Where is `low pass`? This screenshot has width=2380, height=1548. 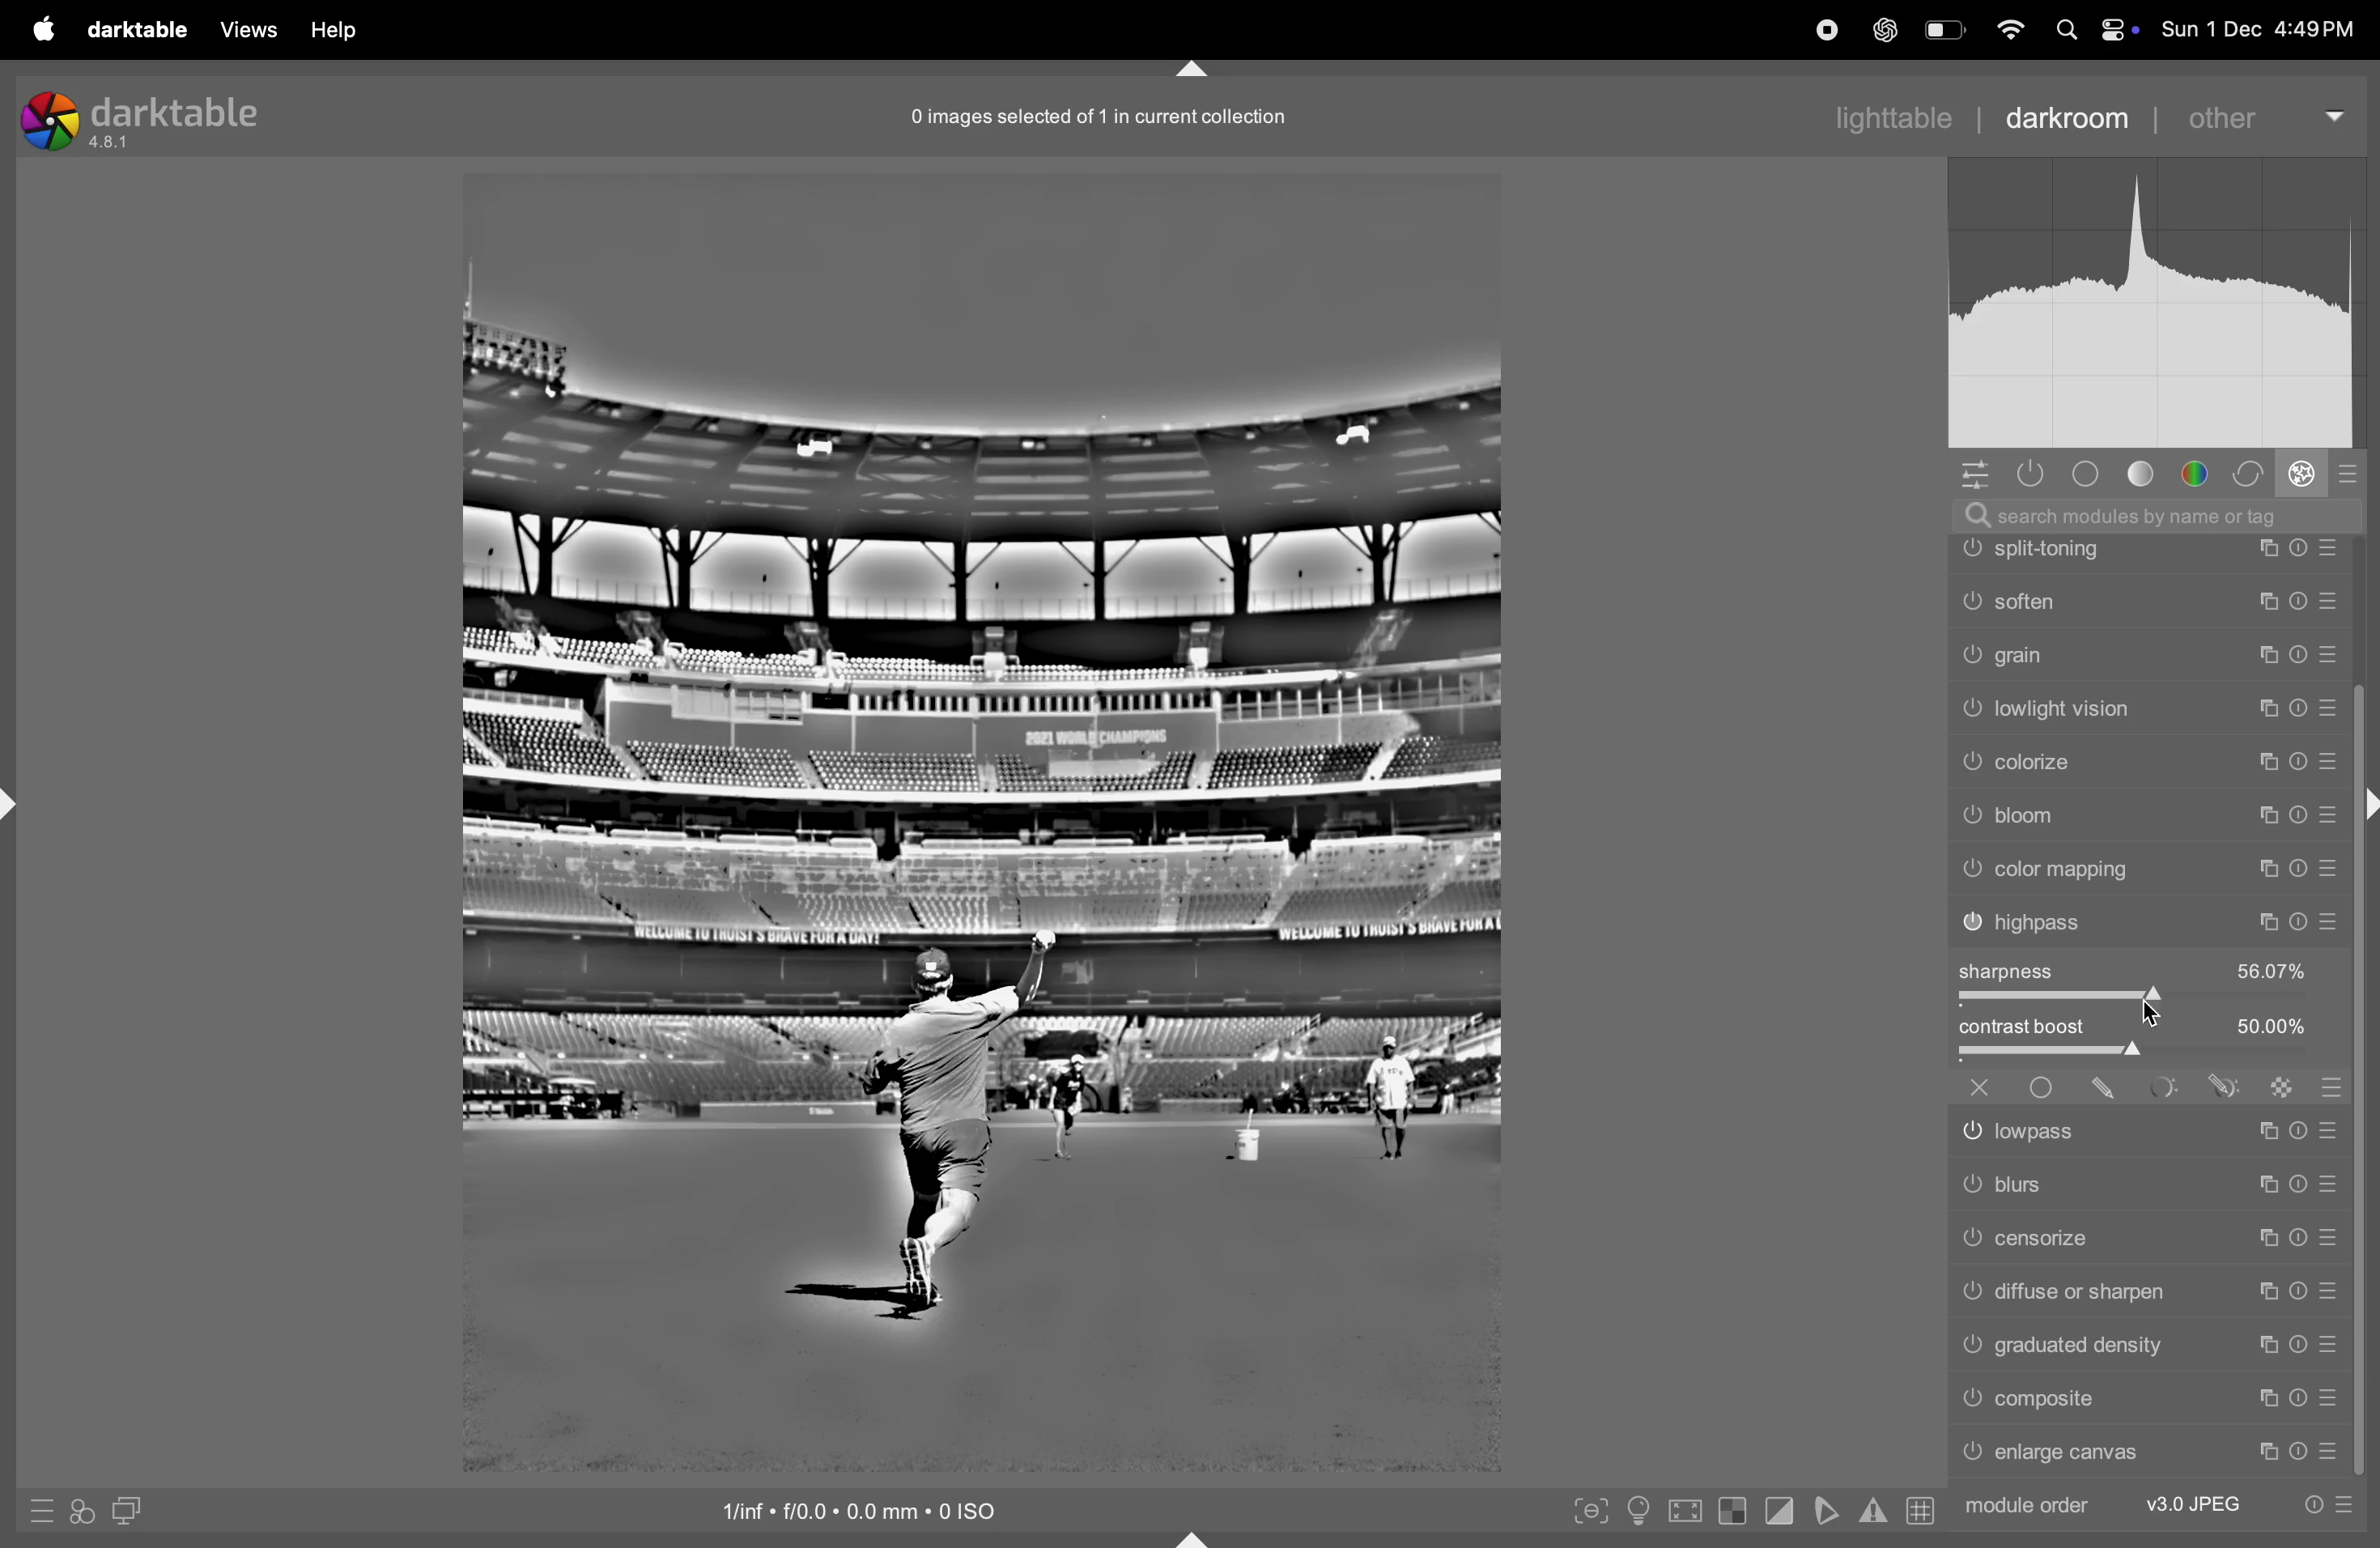
low pass is located at coordinates (2148, 1127).